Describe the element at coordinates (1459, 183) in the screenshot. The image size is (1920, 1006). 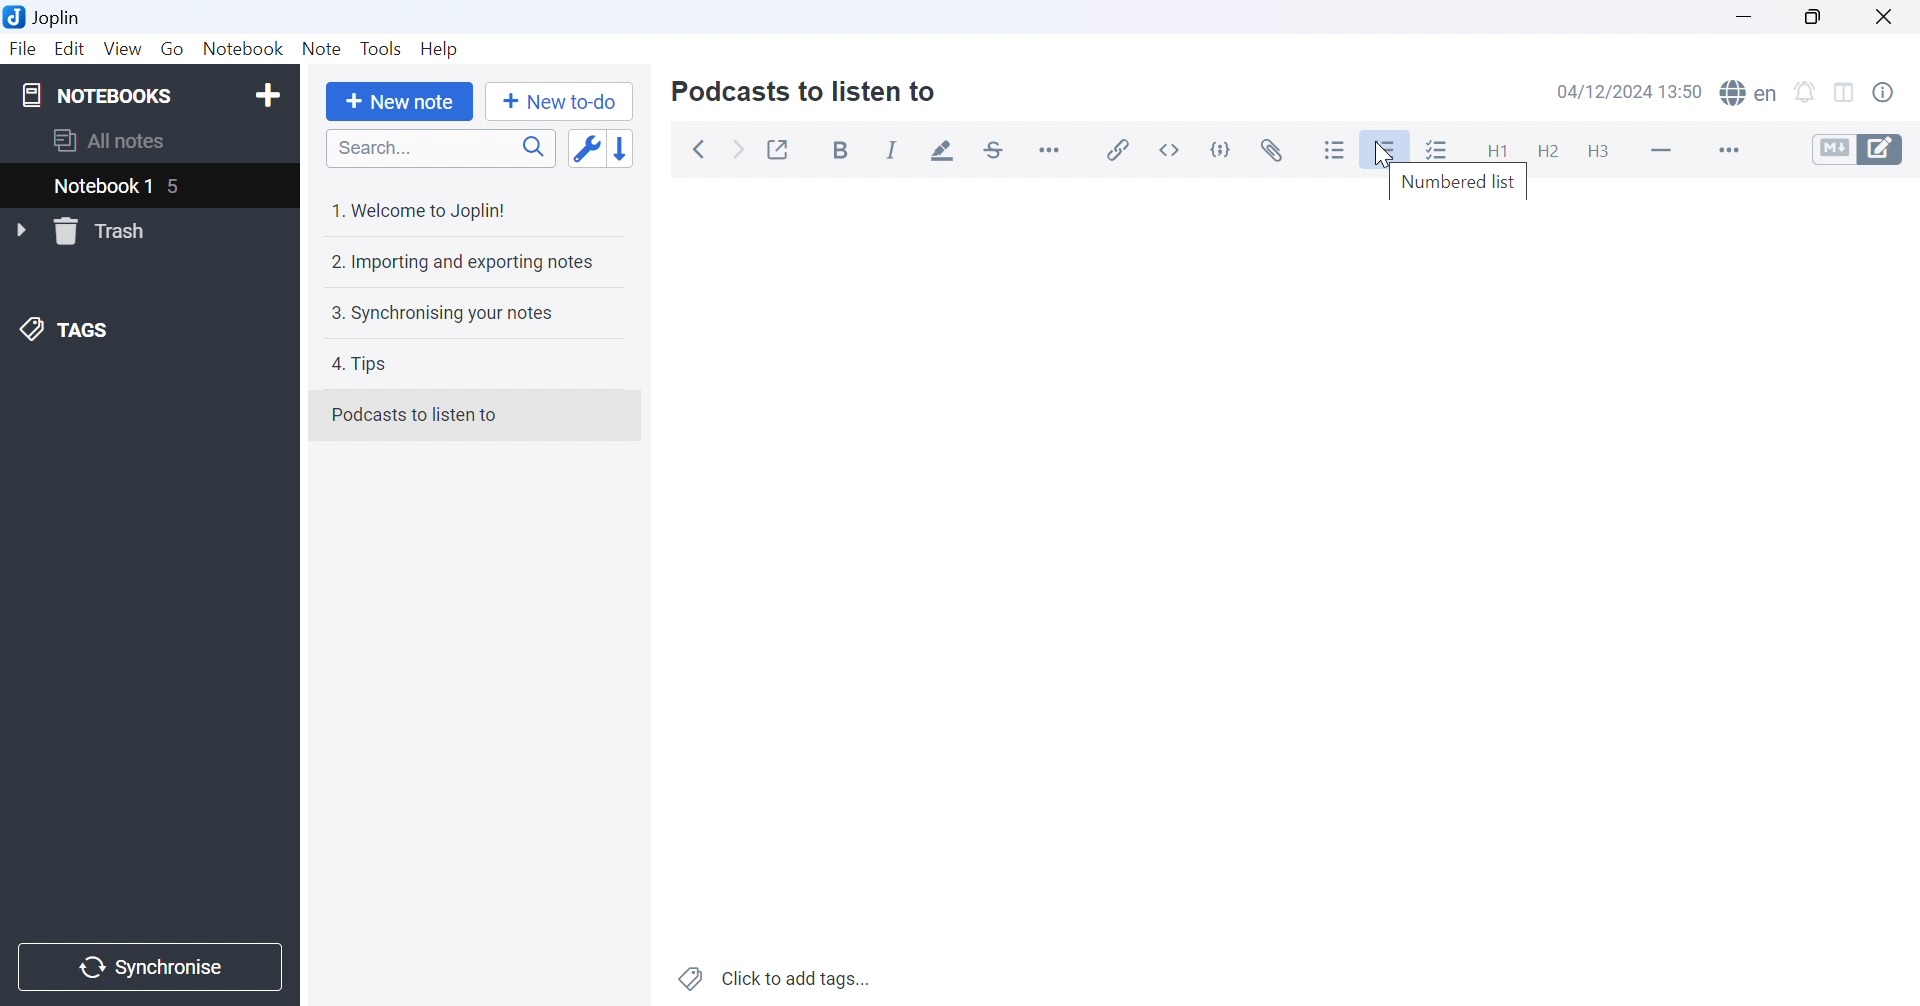
I see `Numbered list` at that location.